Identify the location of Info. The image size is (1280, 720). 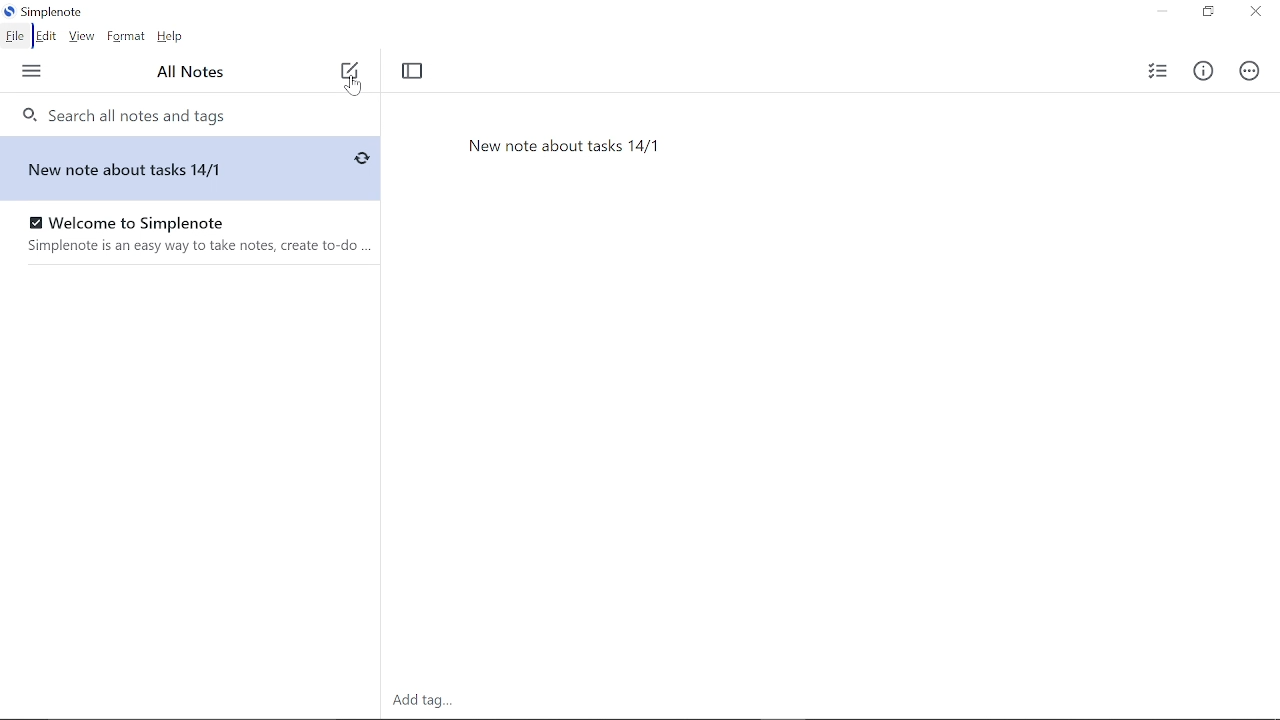
(1203, 73).